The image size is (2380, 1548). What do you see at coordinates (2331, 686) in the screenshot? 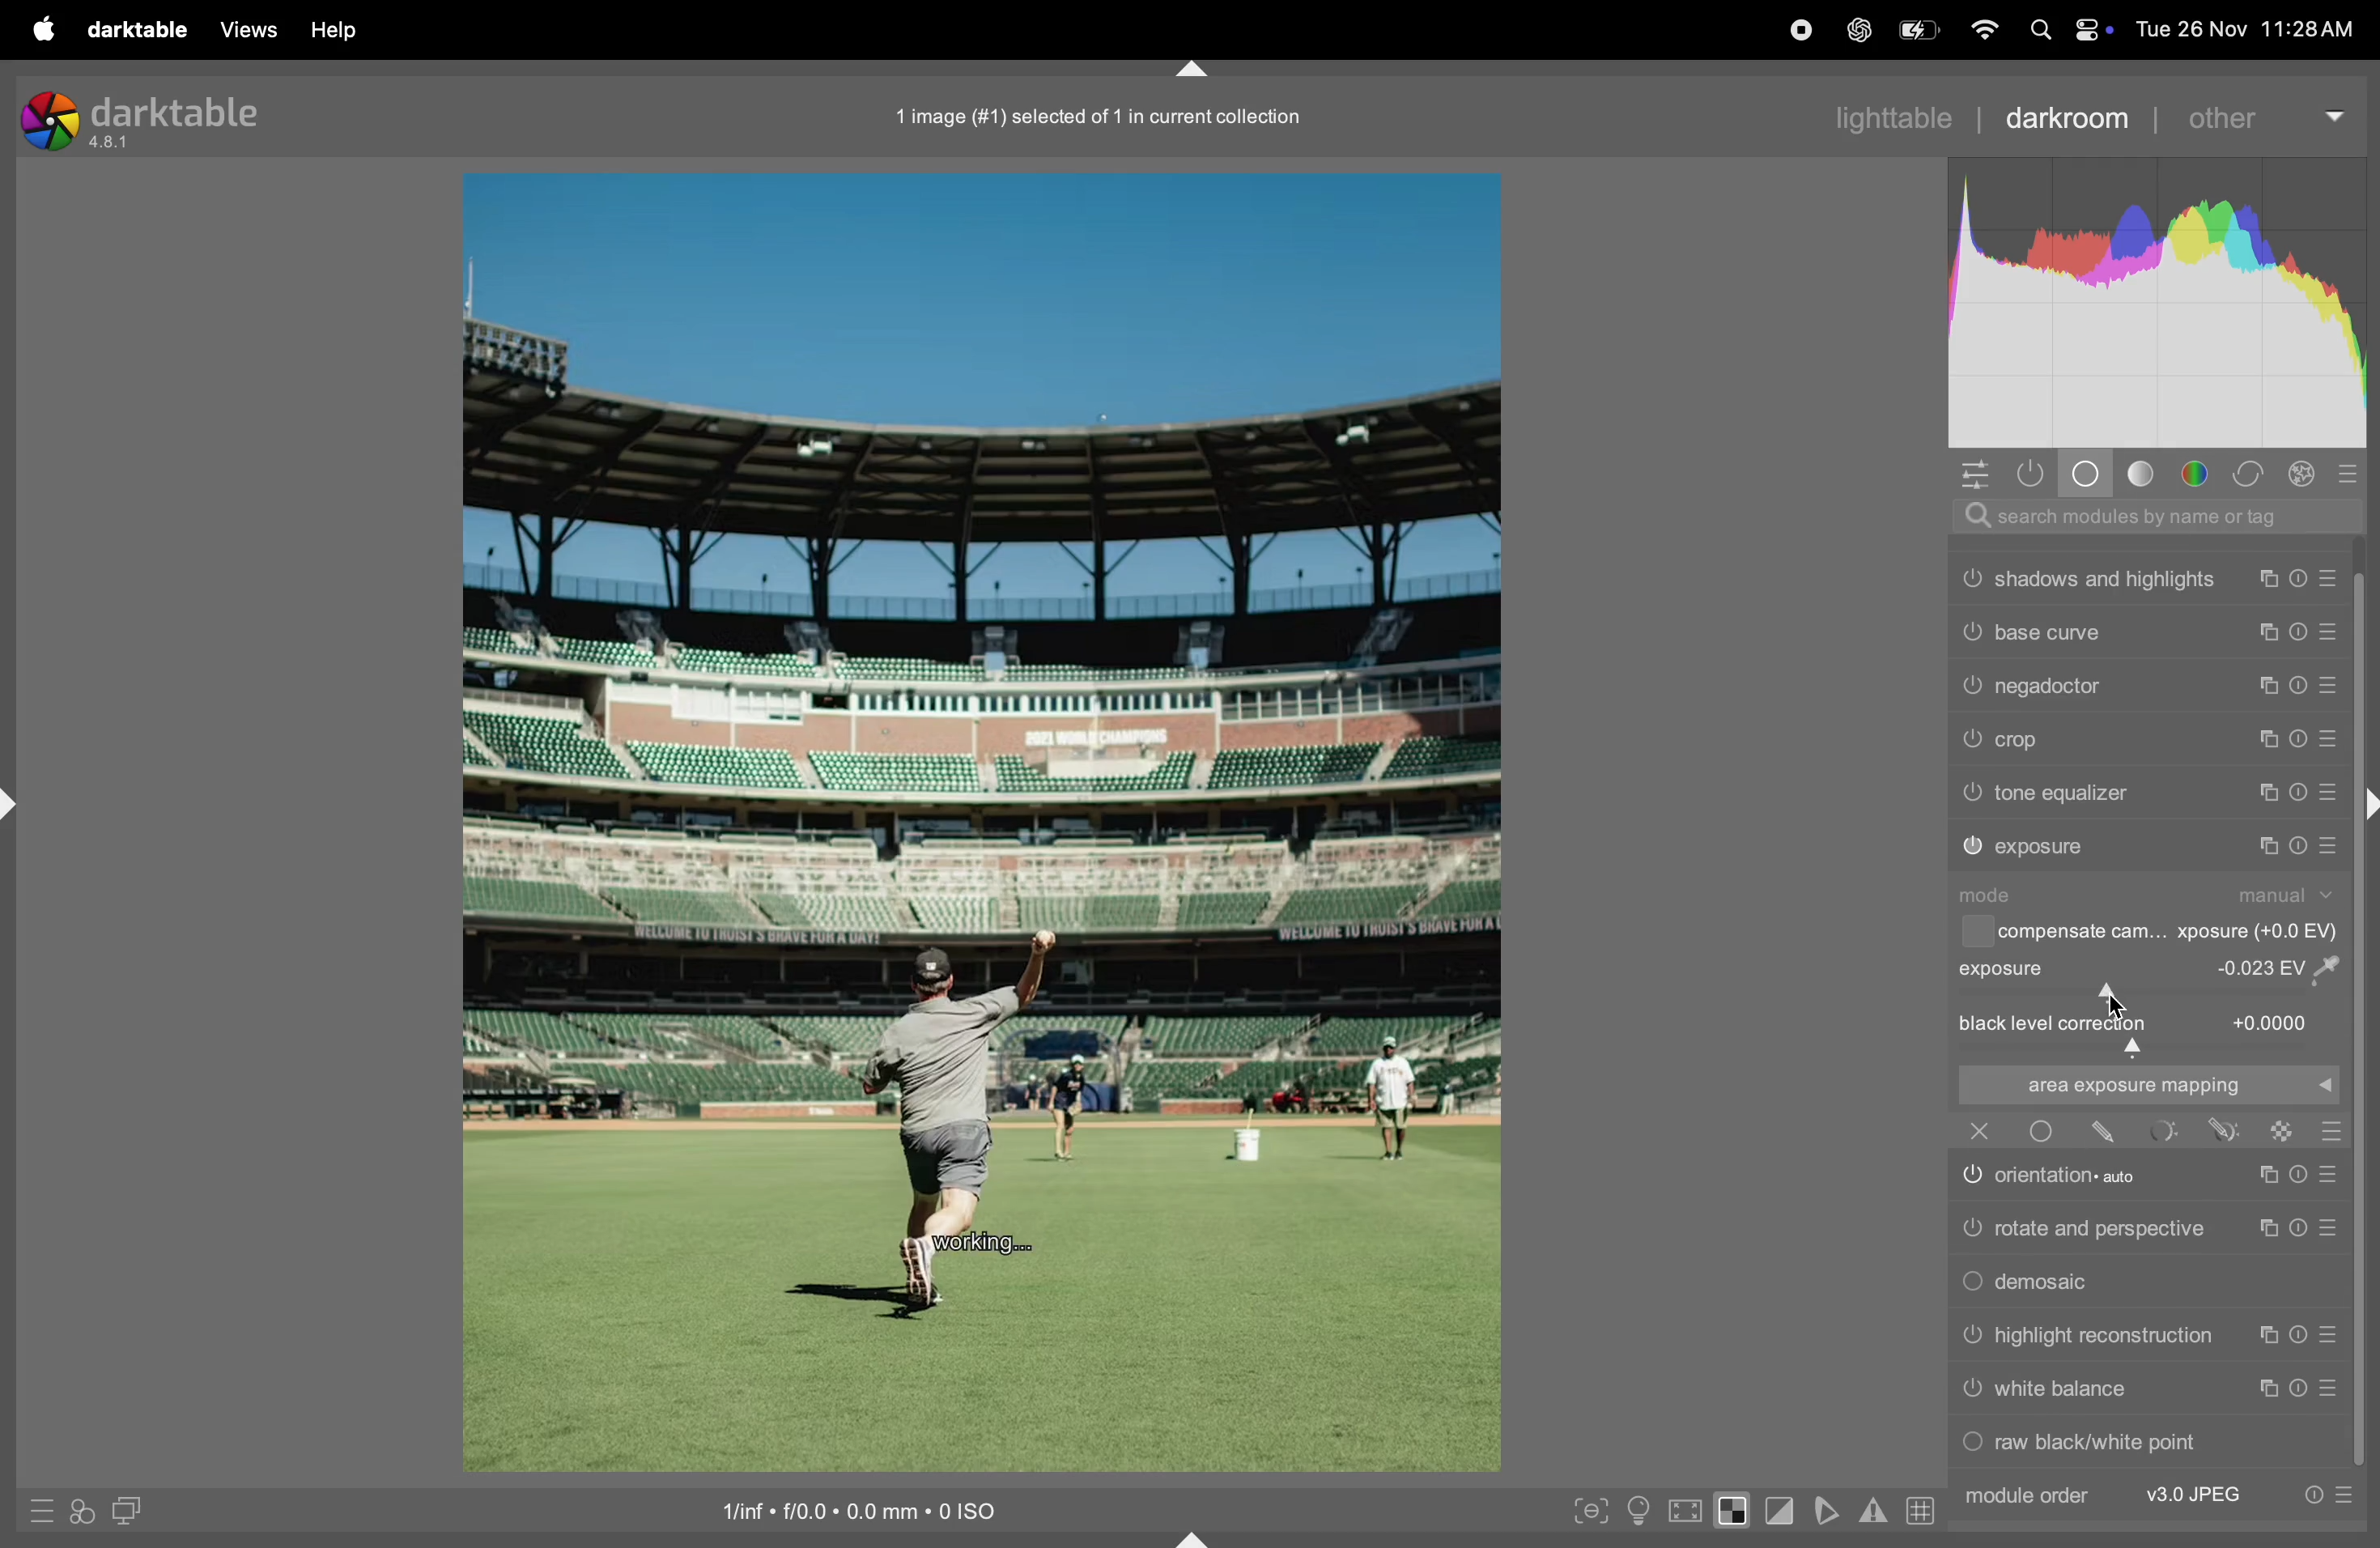
I see `Presets ` at bounding box center [2331, 686].